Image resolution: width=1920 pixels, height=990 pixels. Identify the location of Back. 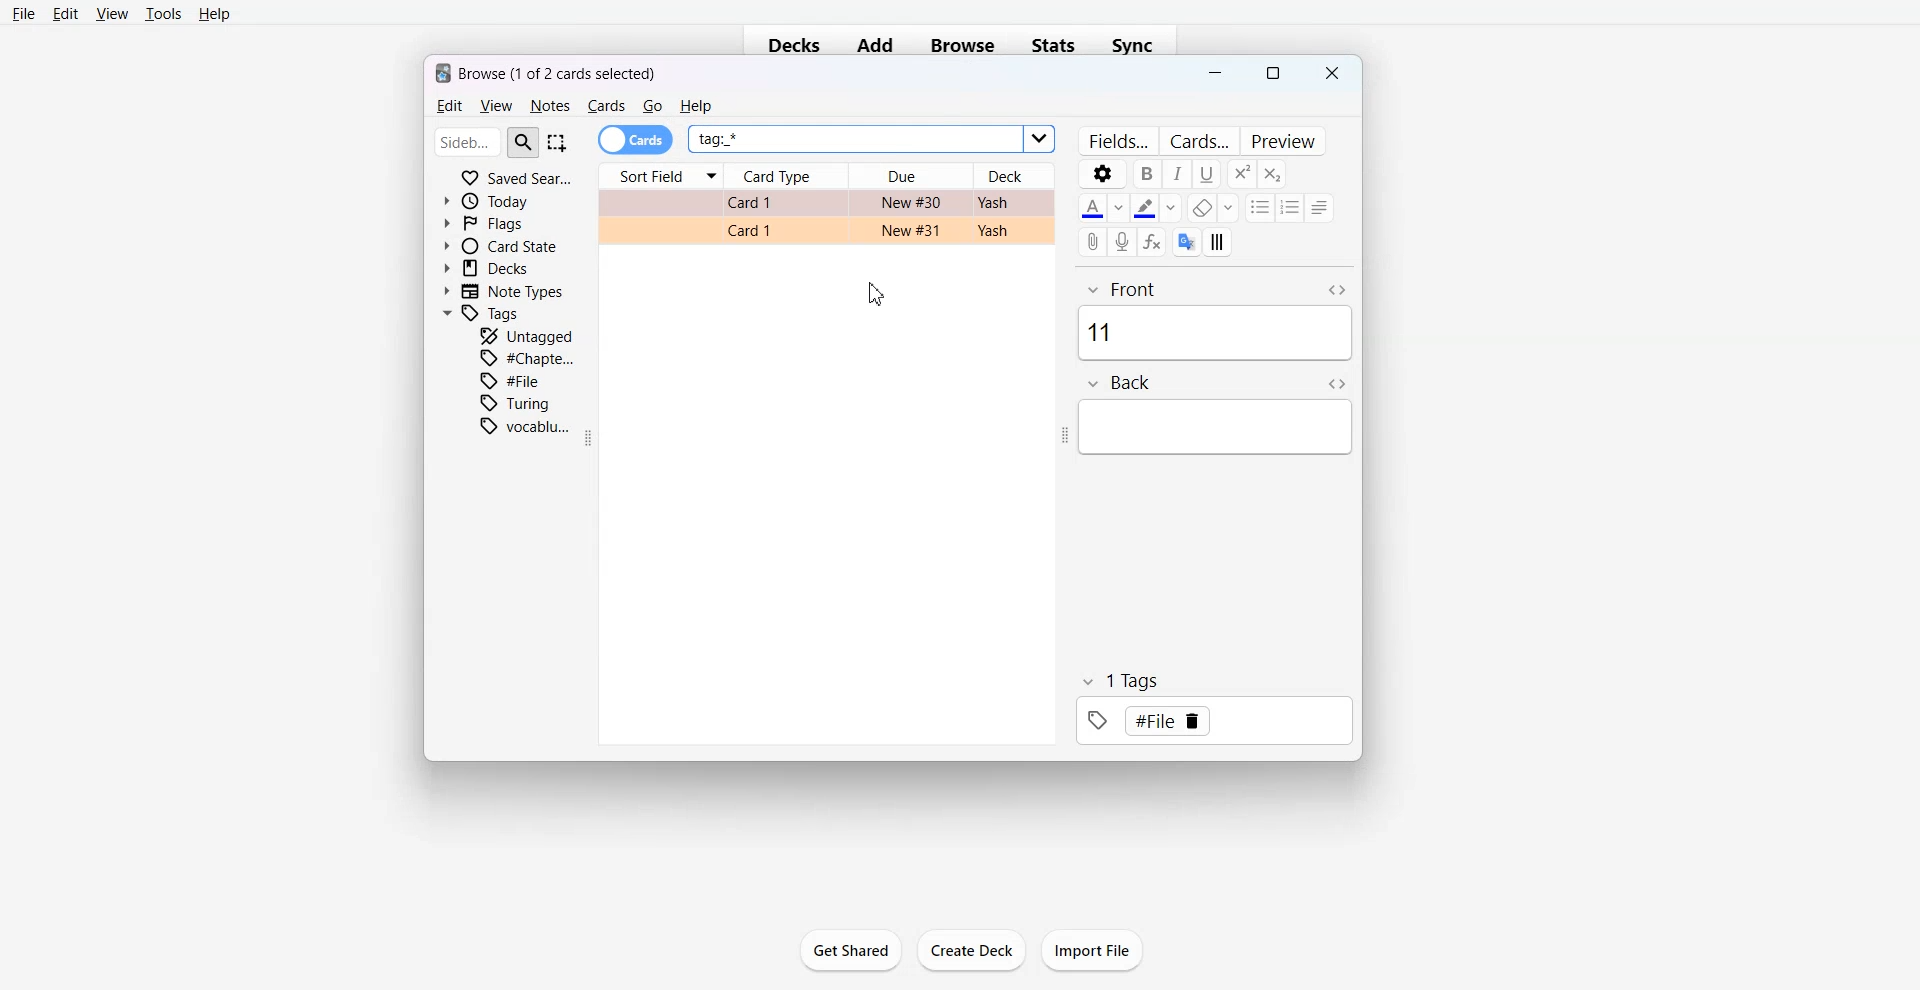
(1218, 413).